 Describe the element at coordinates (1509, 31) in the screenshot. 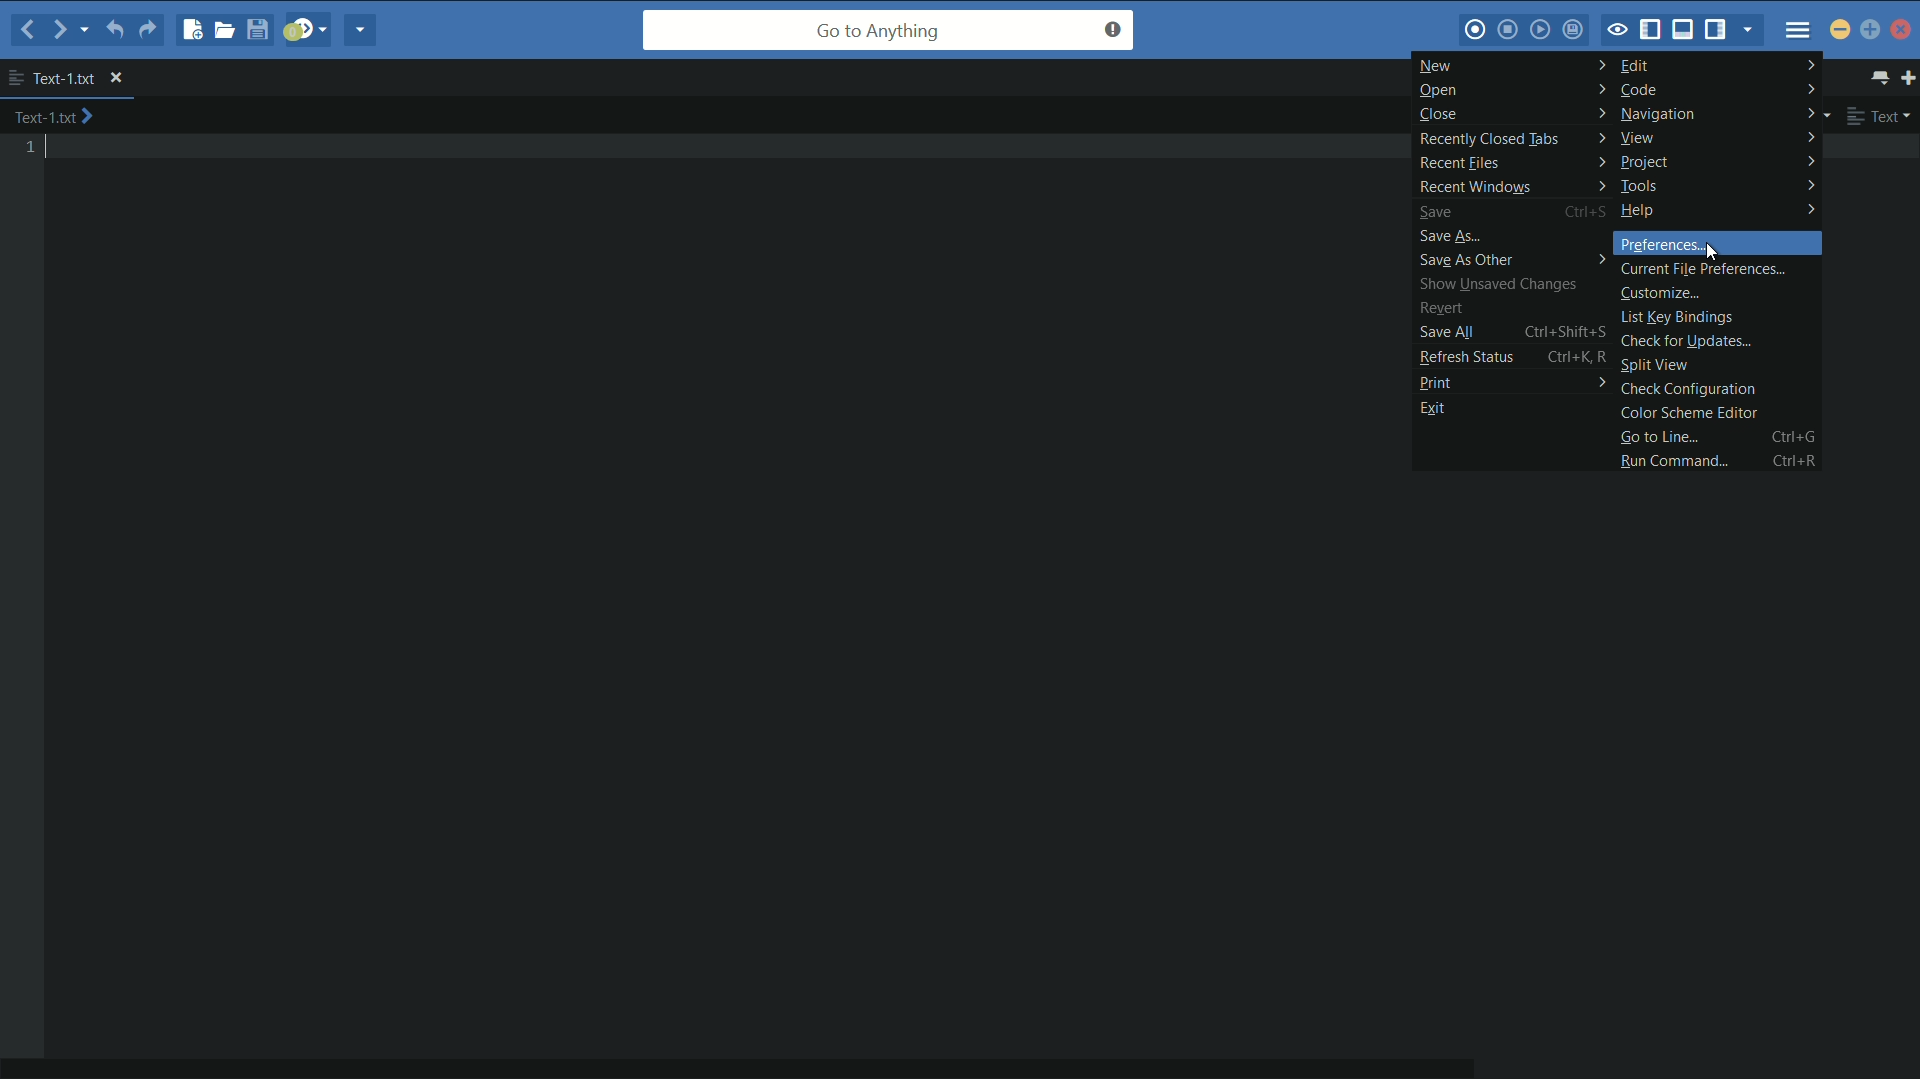

I see `stop macro` at that location.